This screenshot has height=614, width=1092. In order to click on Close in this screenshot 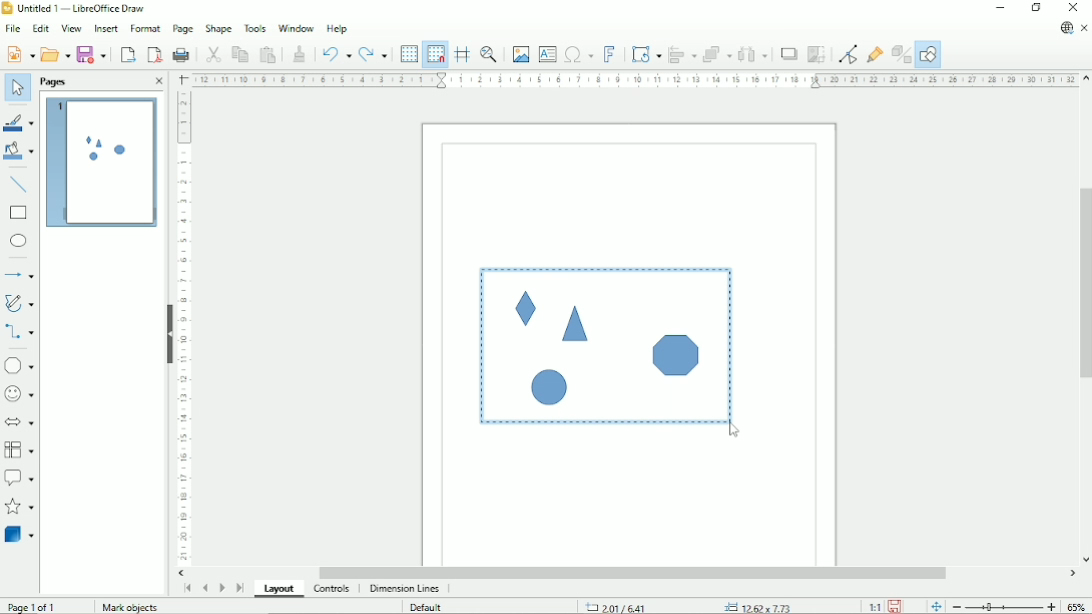, I will do `click(1076, 8)`.